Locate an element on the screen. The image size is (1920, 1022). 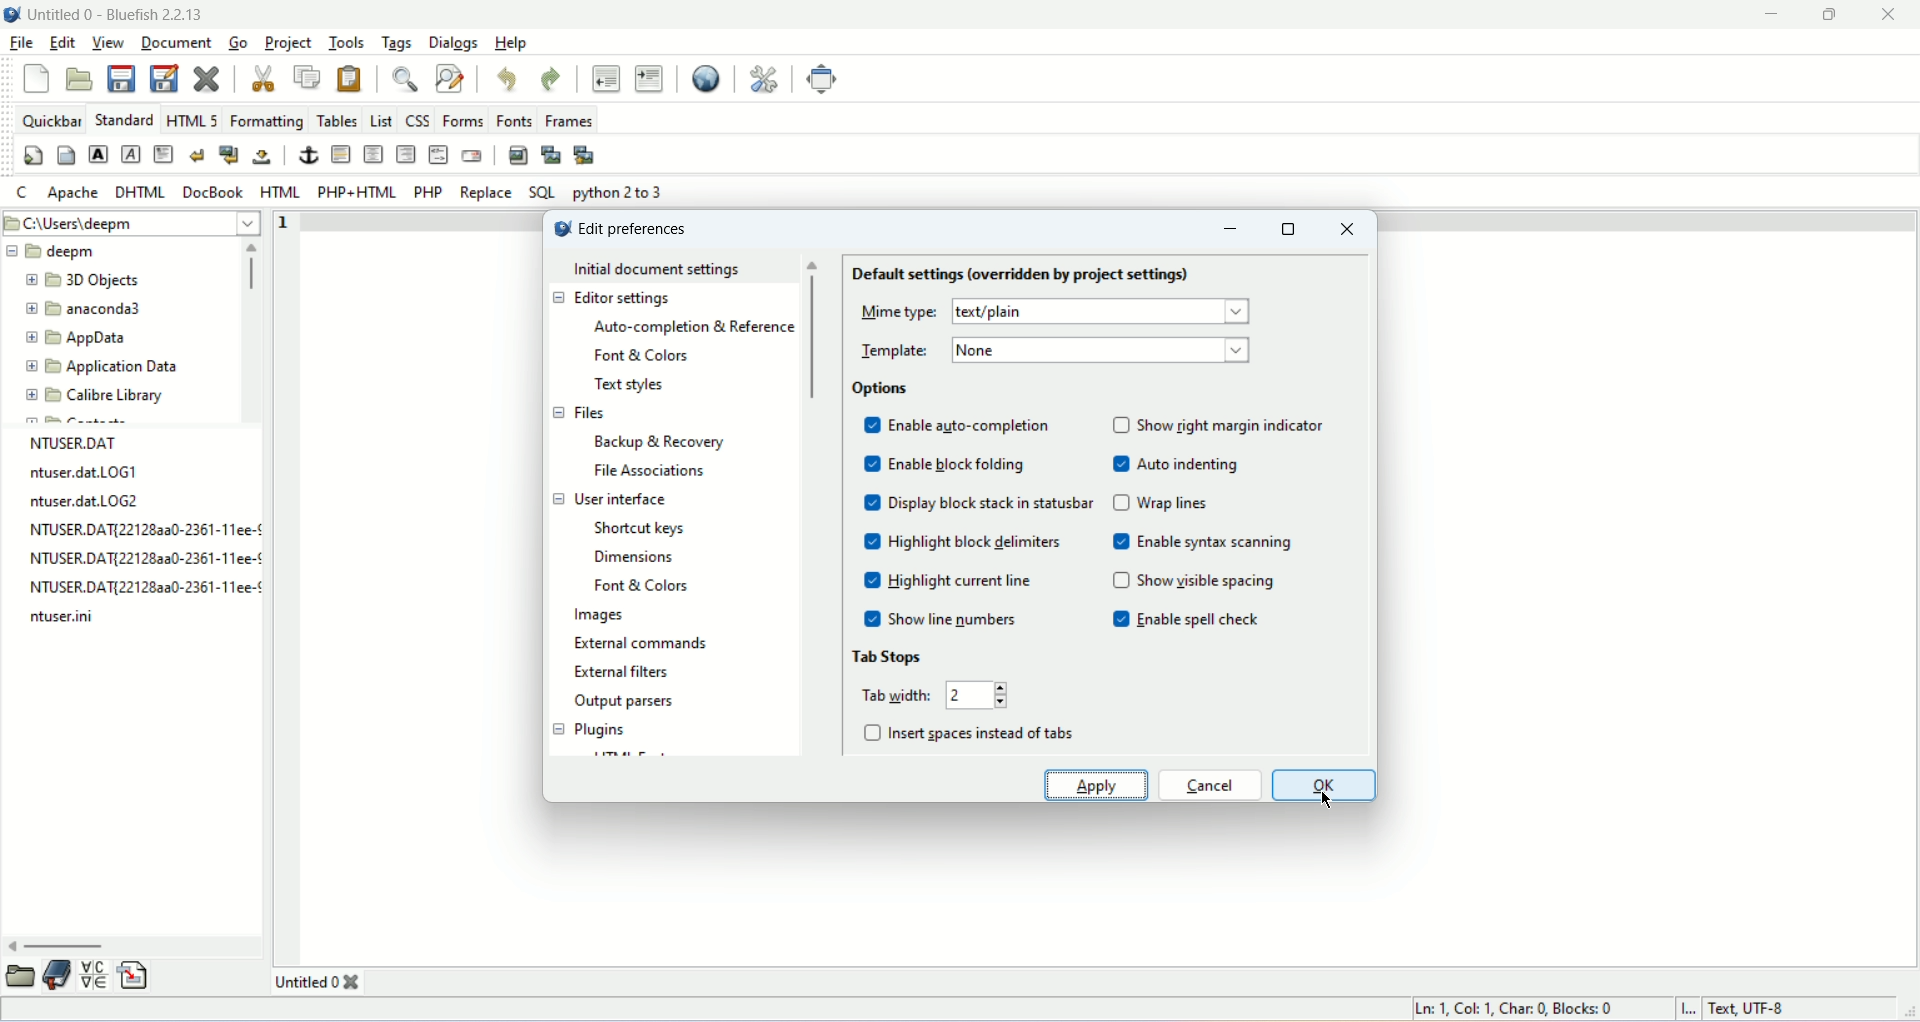
show line number is located at coordinates (958, 619).